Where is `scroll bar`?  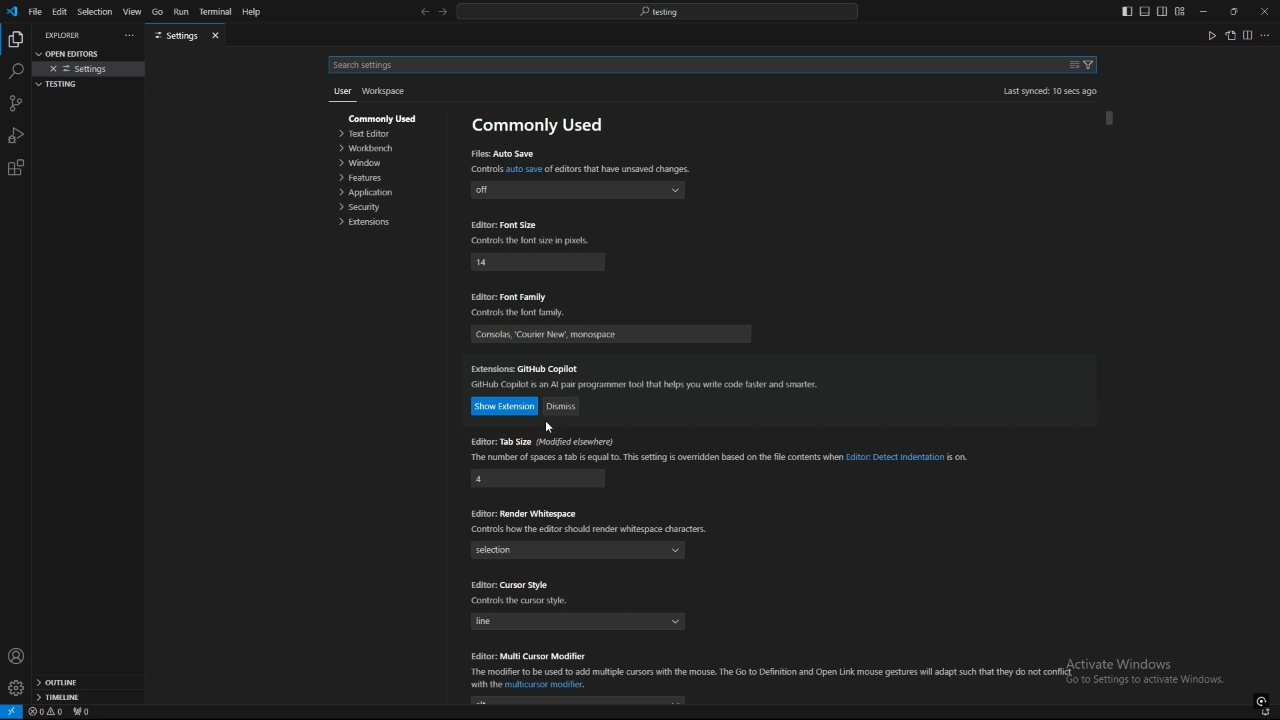
scroll bar is located at coordinates (1111, 118).